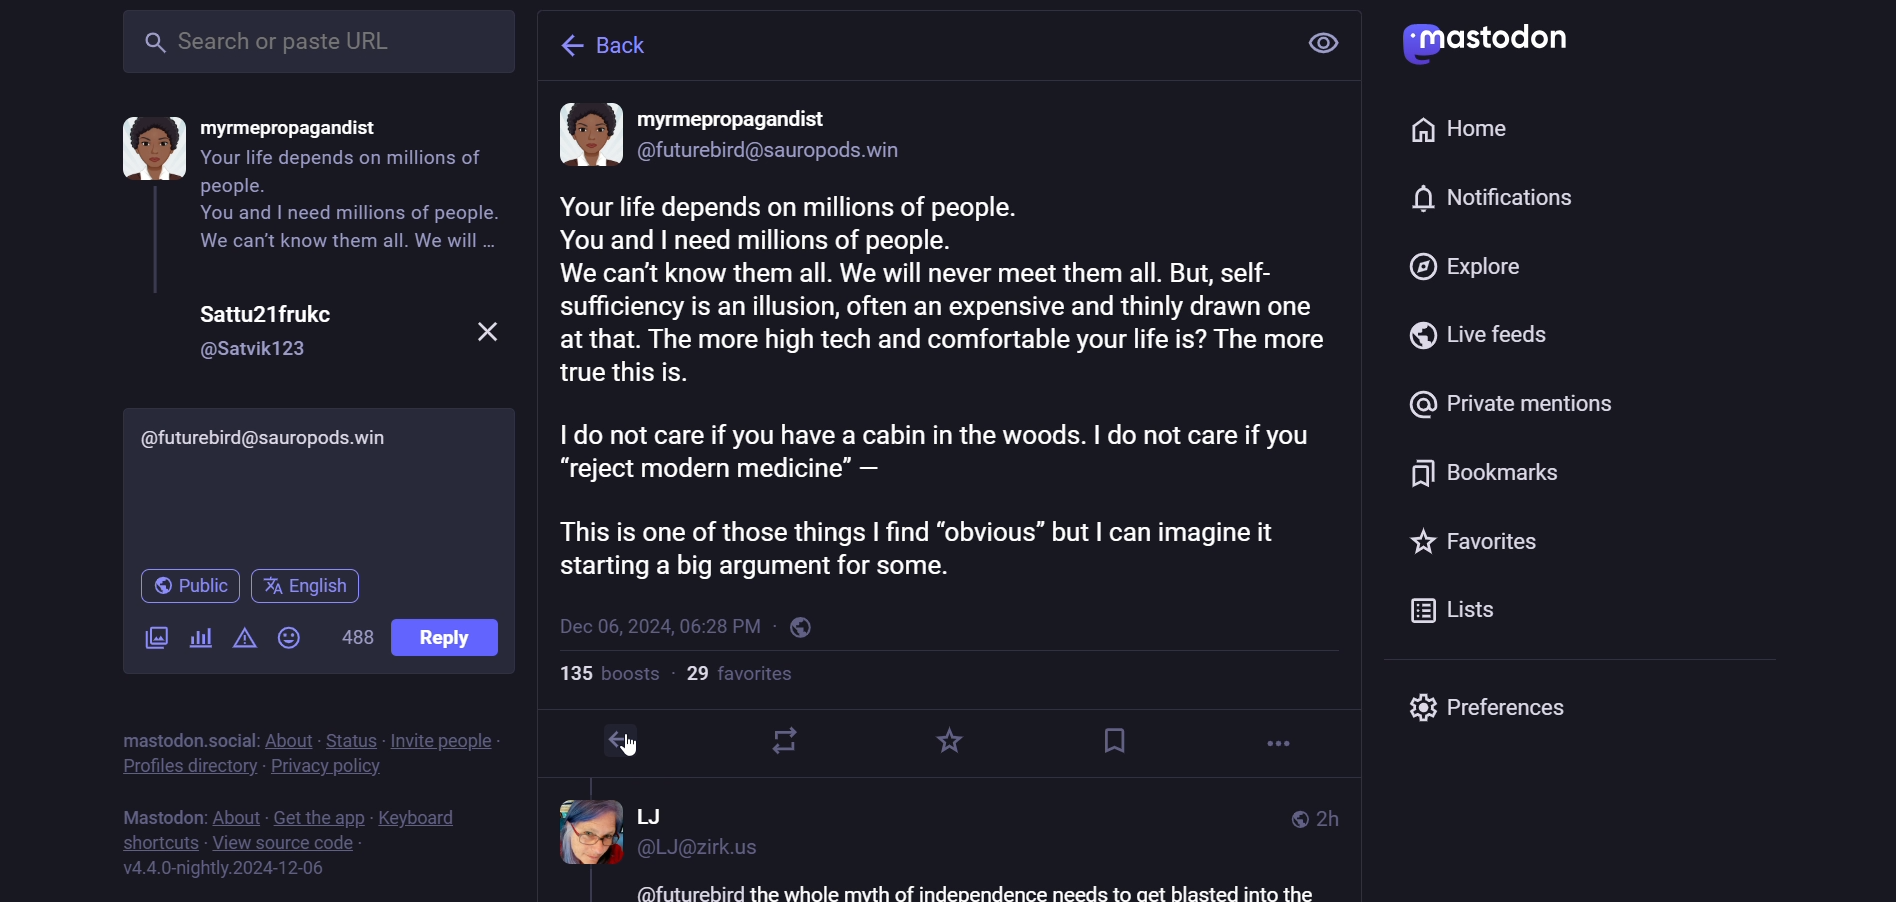 This screenshot has width=1896, height=902. Describe the element at coordinates (744, 677) in the screenshot. I see `followers` at that location.